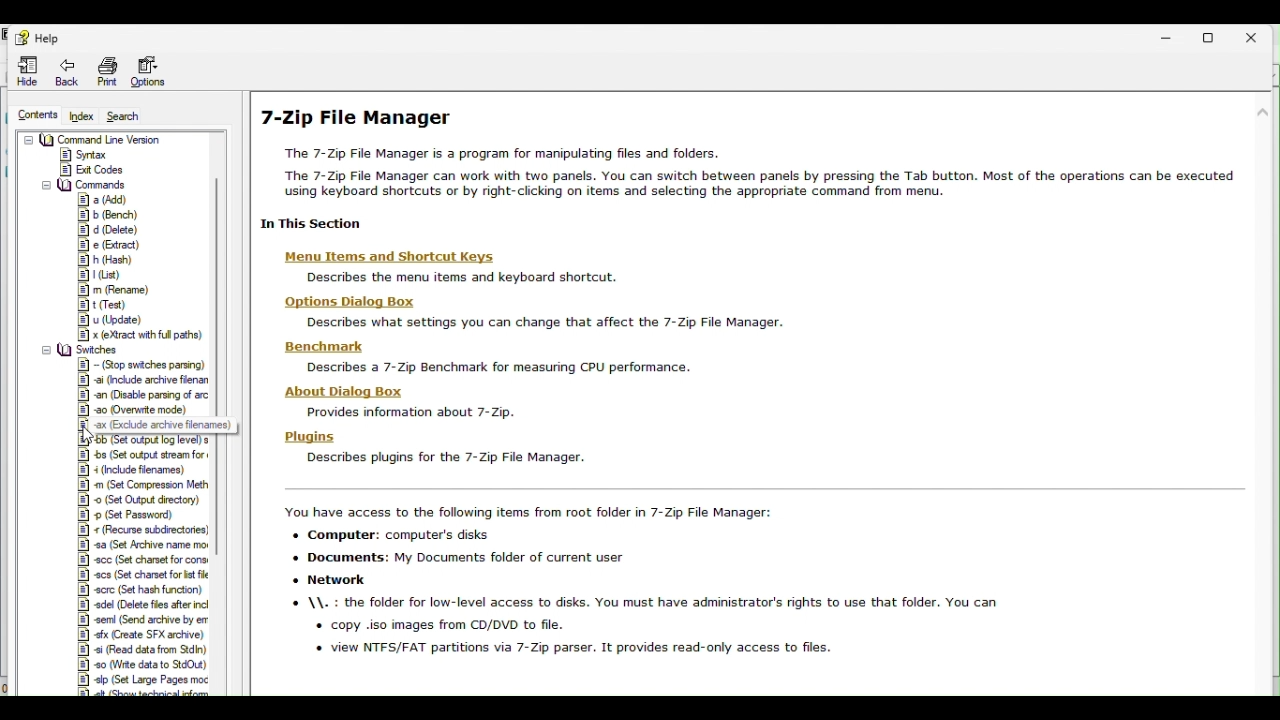  I want to click on | &] 9 (Set Password), so click(134, 515).